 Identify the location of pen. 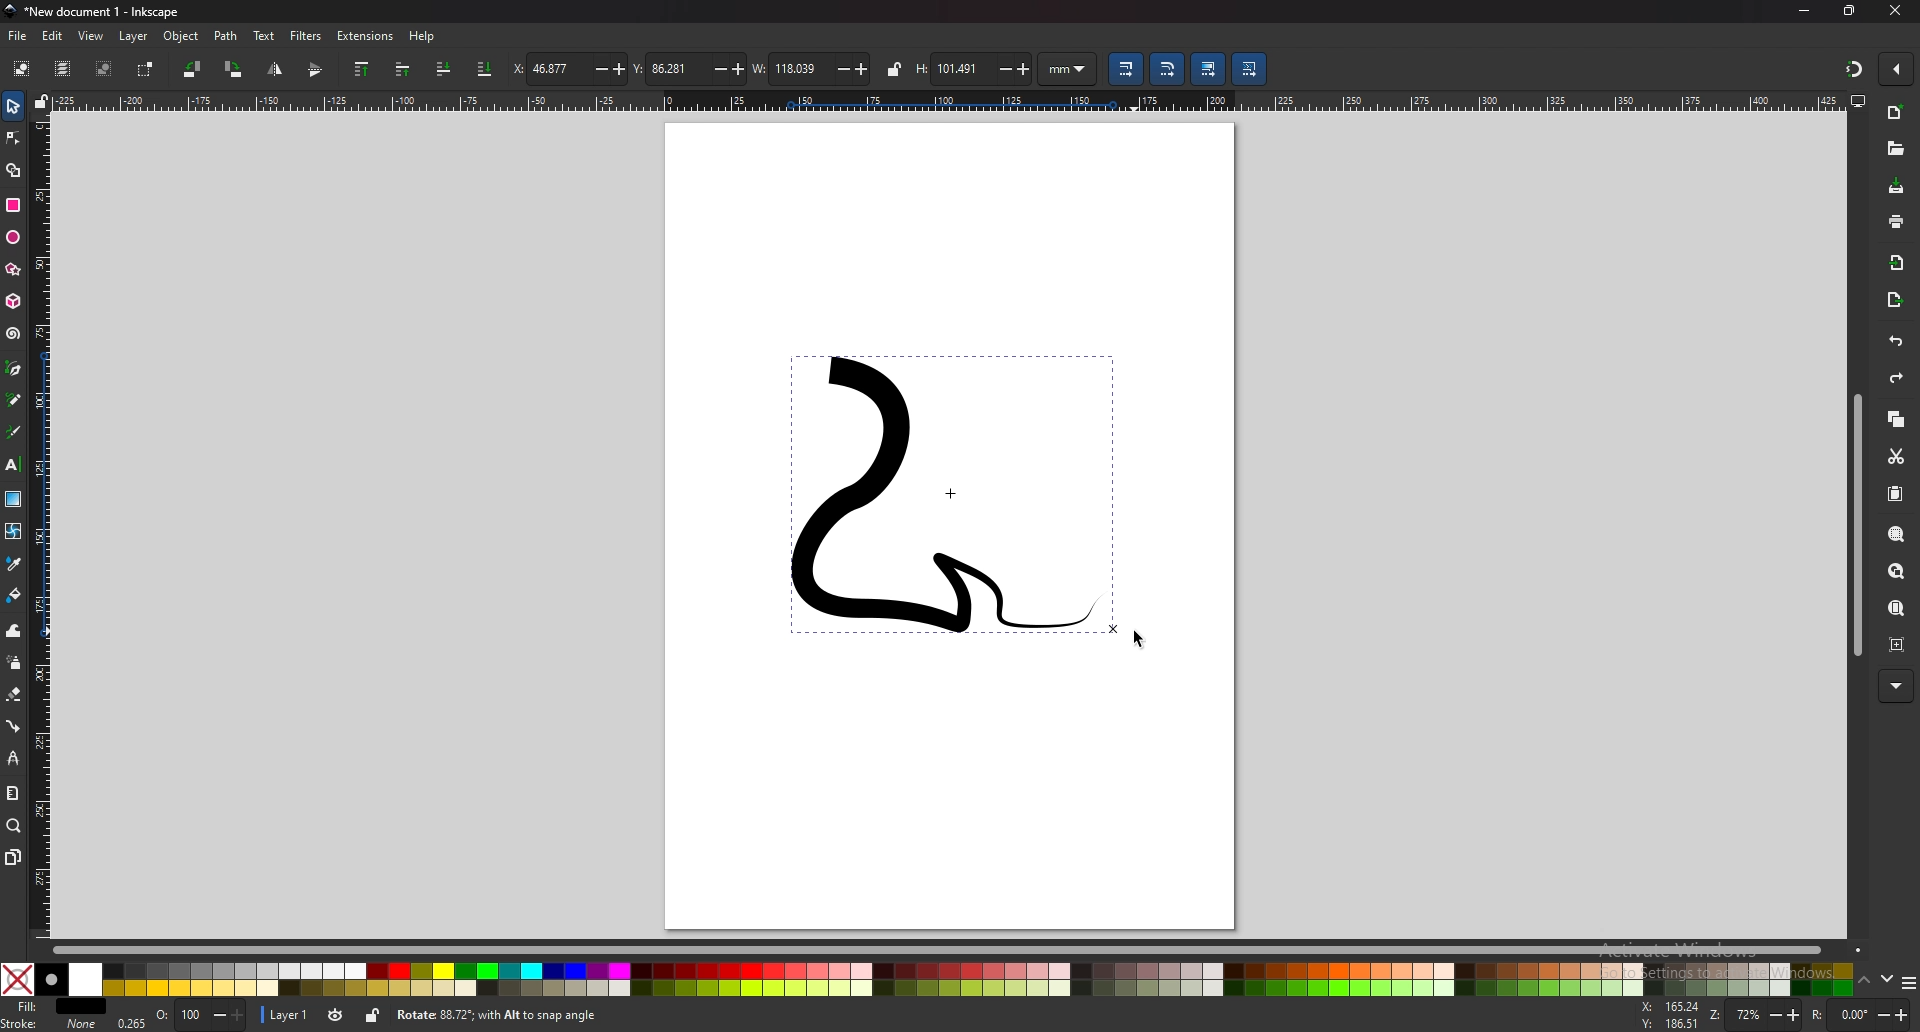
(13, 368).